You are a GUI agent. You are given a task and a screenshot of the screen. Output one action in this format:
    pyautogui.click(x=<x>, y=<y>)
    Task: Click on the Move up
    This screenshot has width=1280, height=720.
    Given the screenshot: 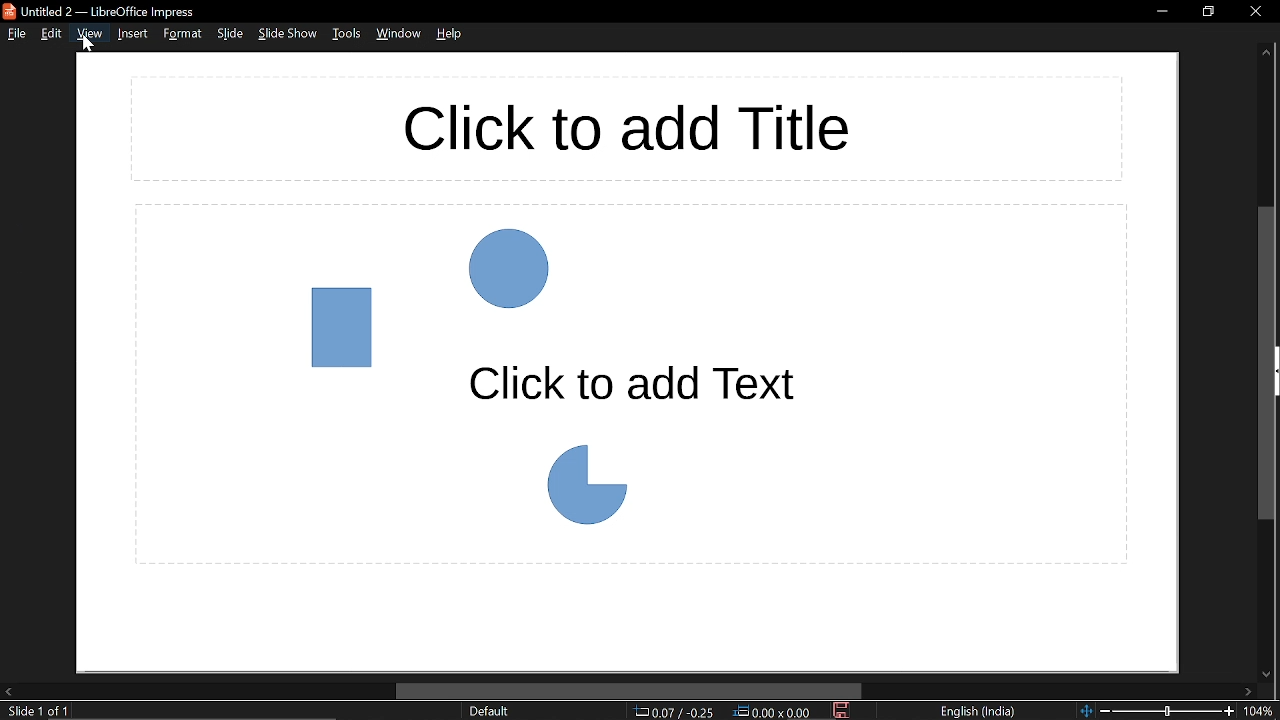 What is the action you would take?
    pyautogui.click(x=1267, y=53)
    